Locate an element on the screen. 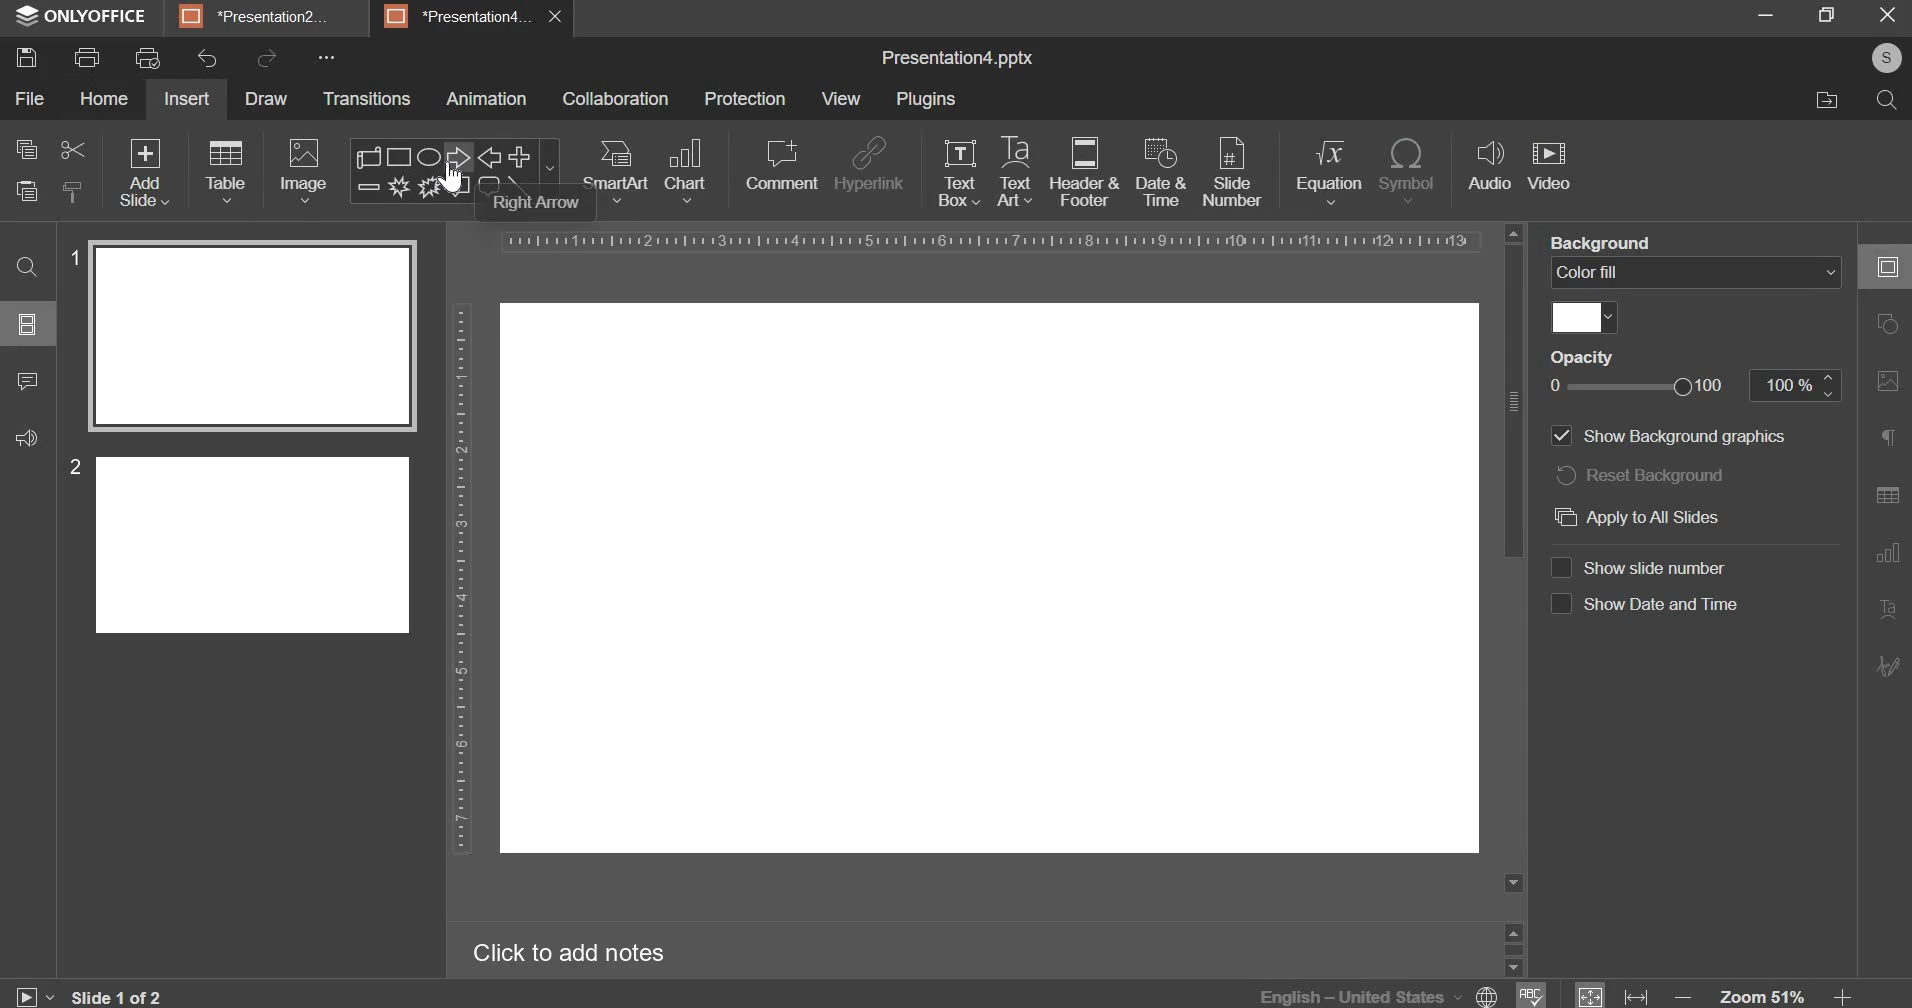 The image size is (1912, 1008). plugins is located at coordinates (925, 100).